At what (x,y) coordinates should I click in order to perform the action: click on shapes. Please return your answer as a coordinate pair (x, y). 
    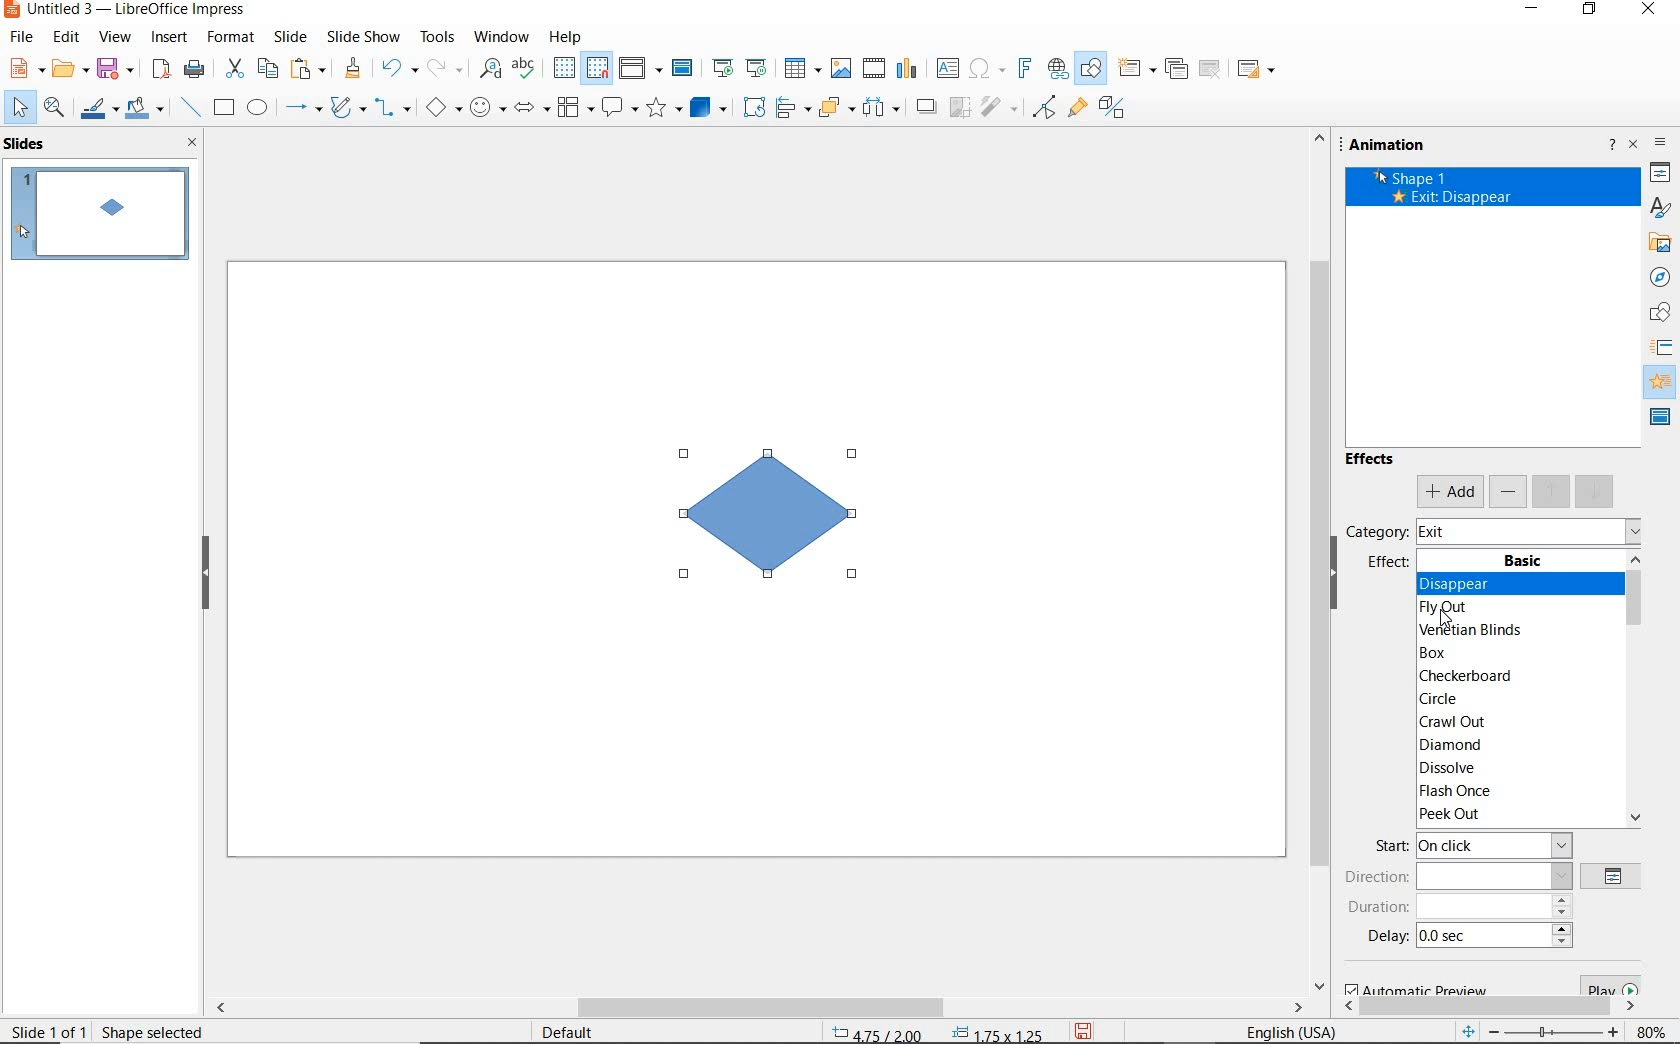
    Looking at the image, I should click on (1657, 312).